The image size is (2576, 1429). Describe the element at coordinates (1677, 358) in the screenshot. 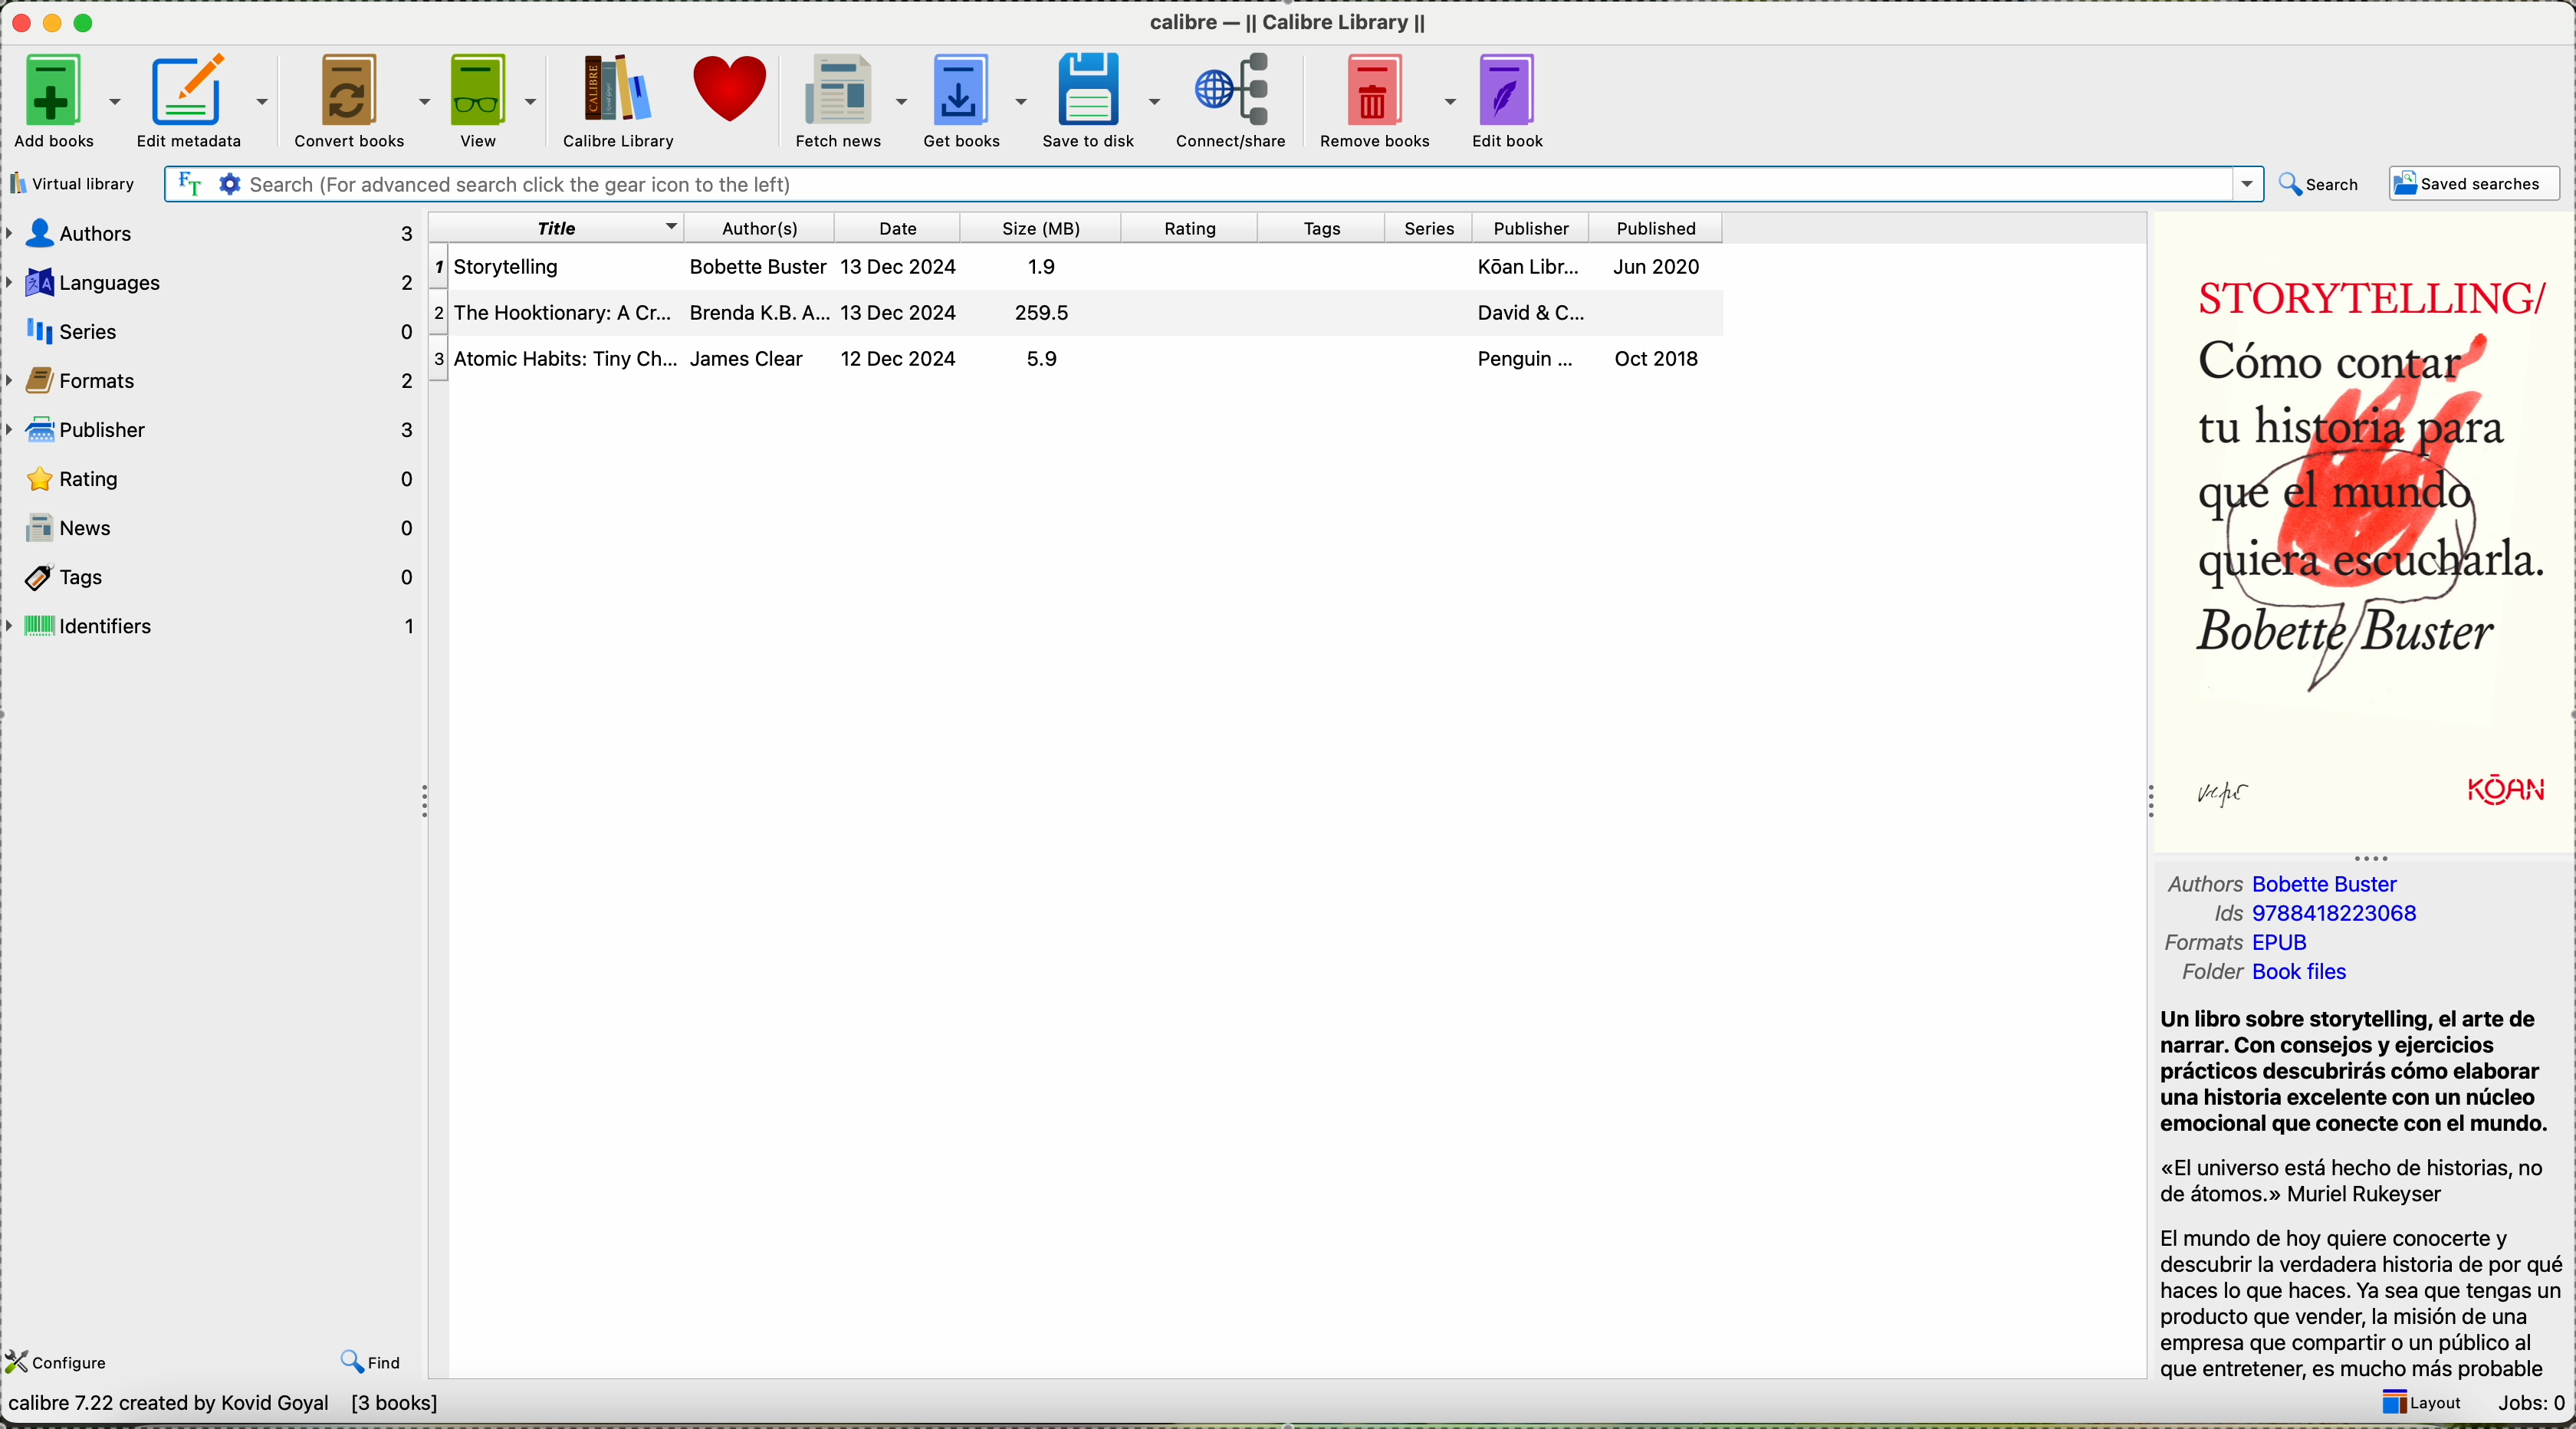

I see `Oct 2018` at that location.